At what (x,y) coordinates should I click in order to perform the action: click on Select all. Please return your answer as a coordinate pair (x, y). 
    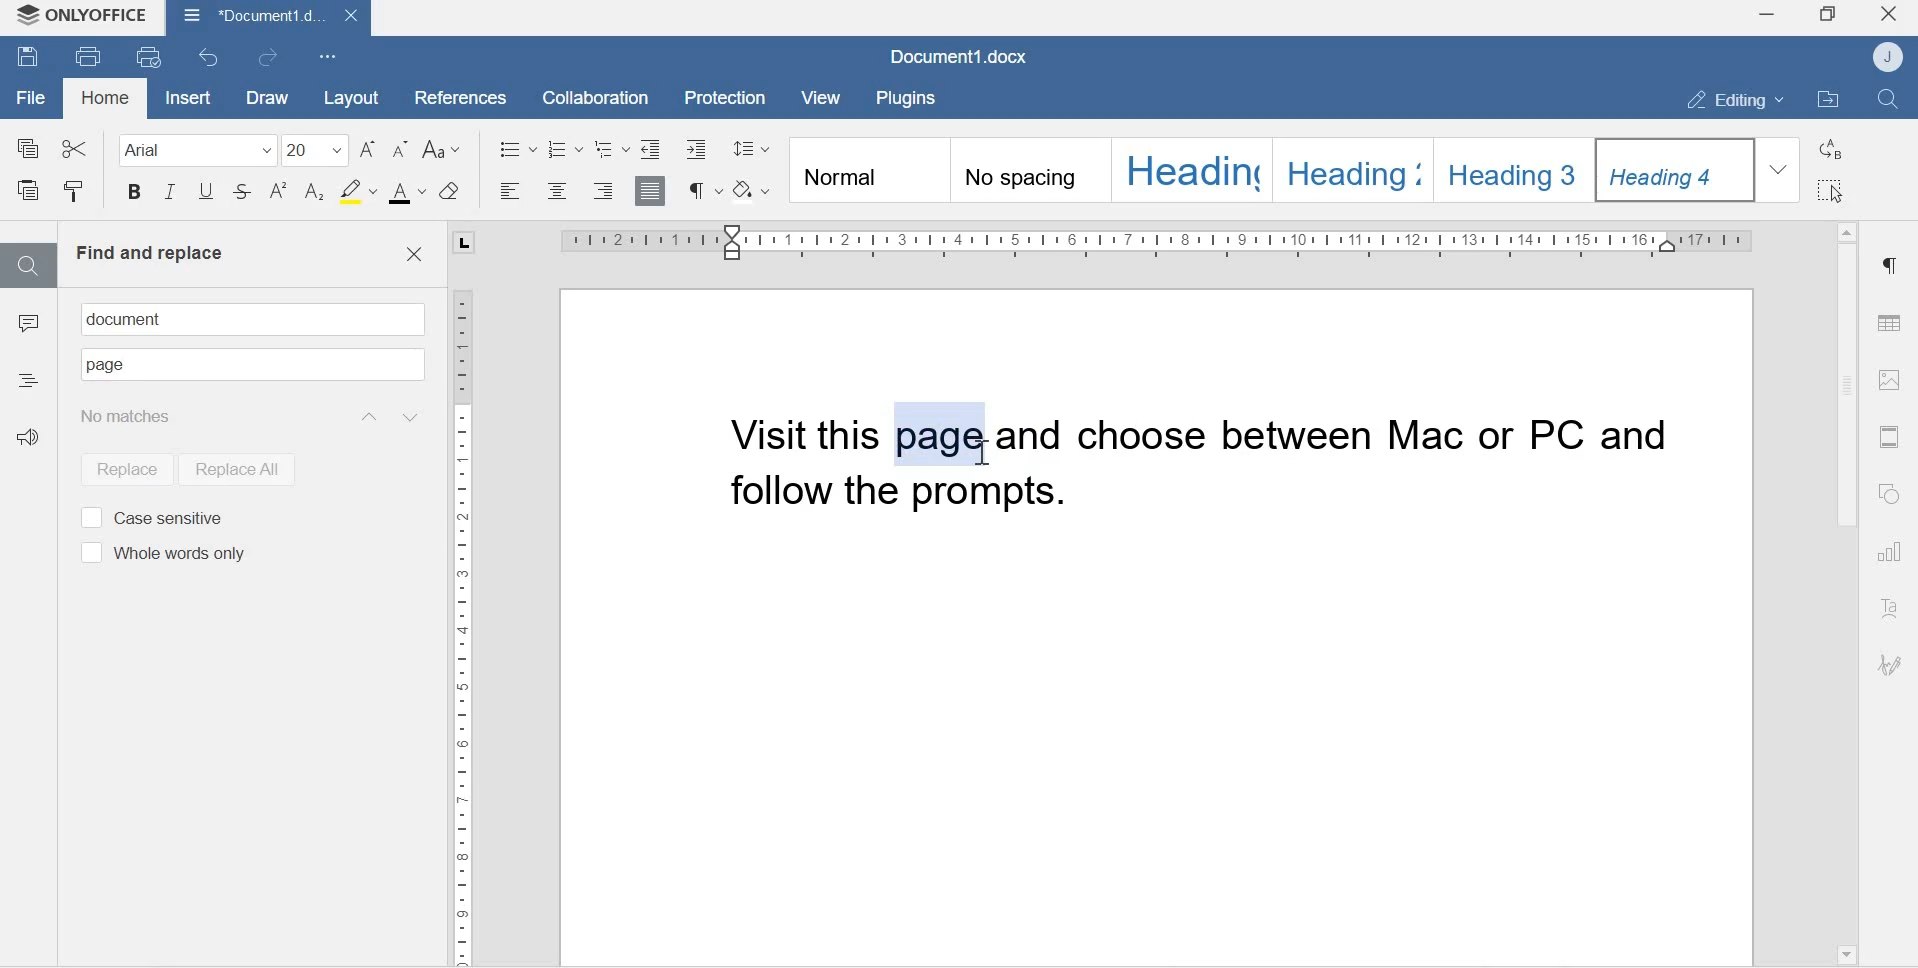
    Looking at the image, I should click on (1833, 191).